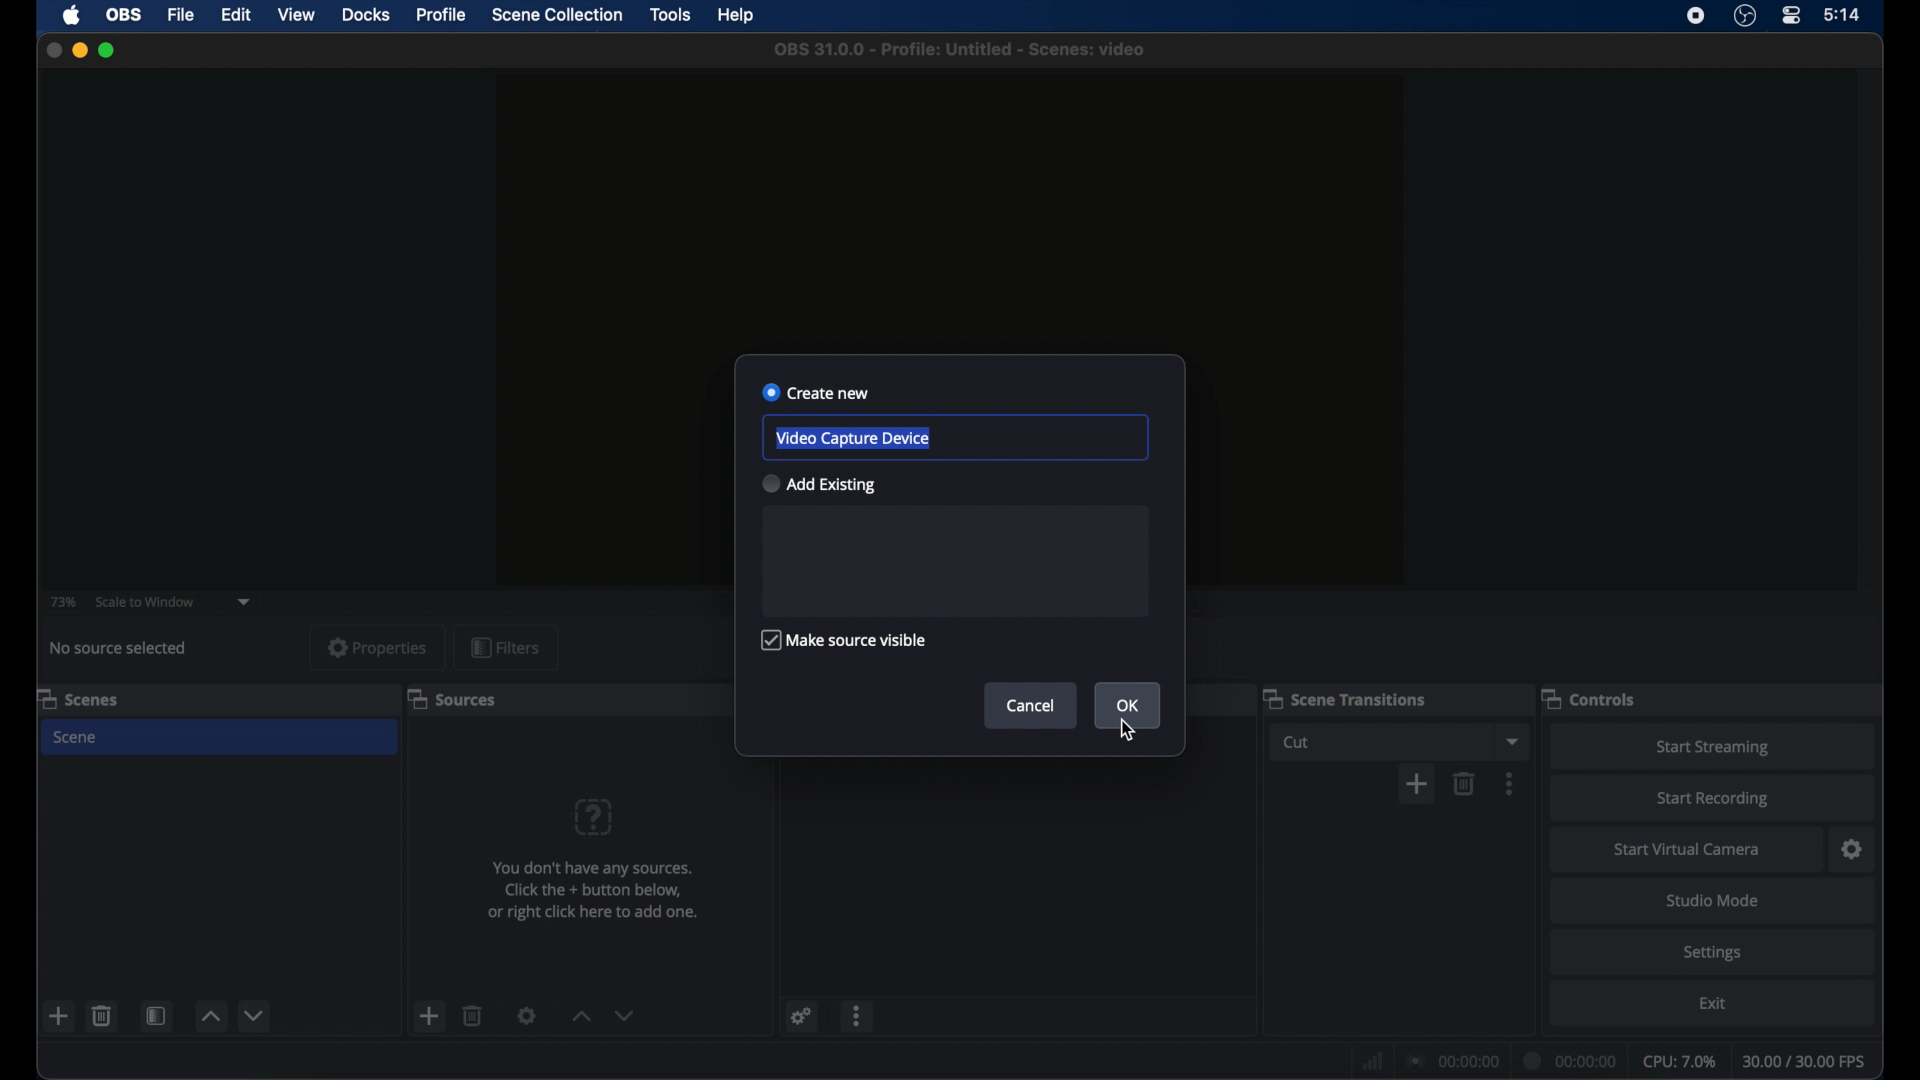 This screenshot has height=1080, width=1920. I want to click on preview, so click(947, 196).